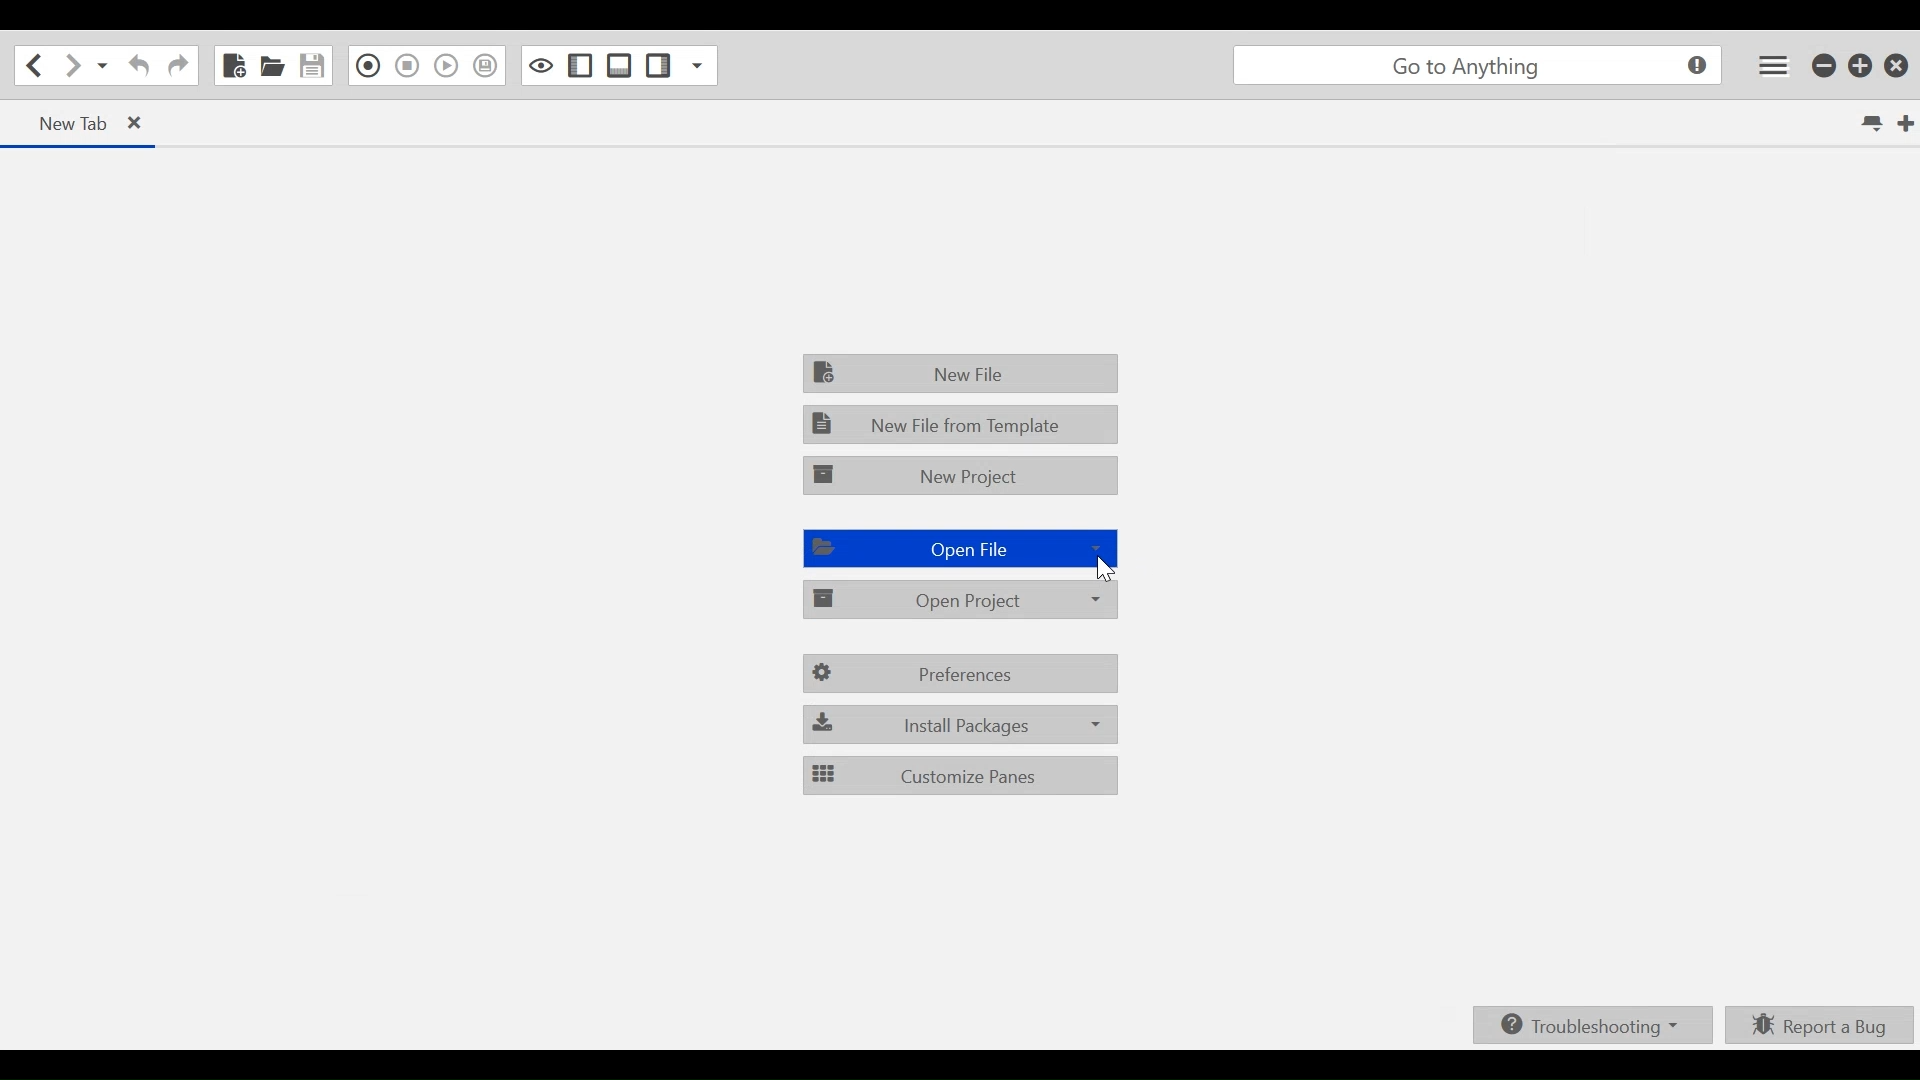 Image resolution: width=1920 pixels, height=1080 pixels. Describe the element at coordinates (178, 67) in the screenshot. I see `` at that location.